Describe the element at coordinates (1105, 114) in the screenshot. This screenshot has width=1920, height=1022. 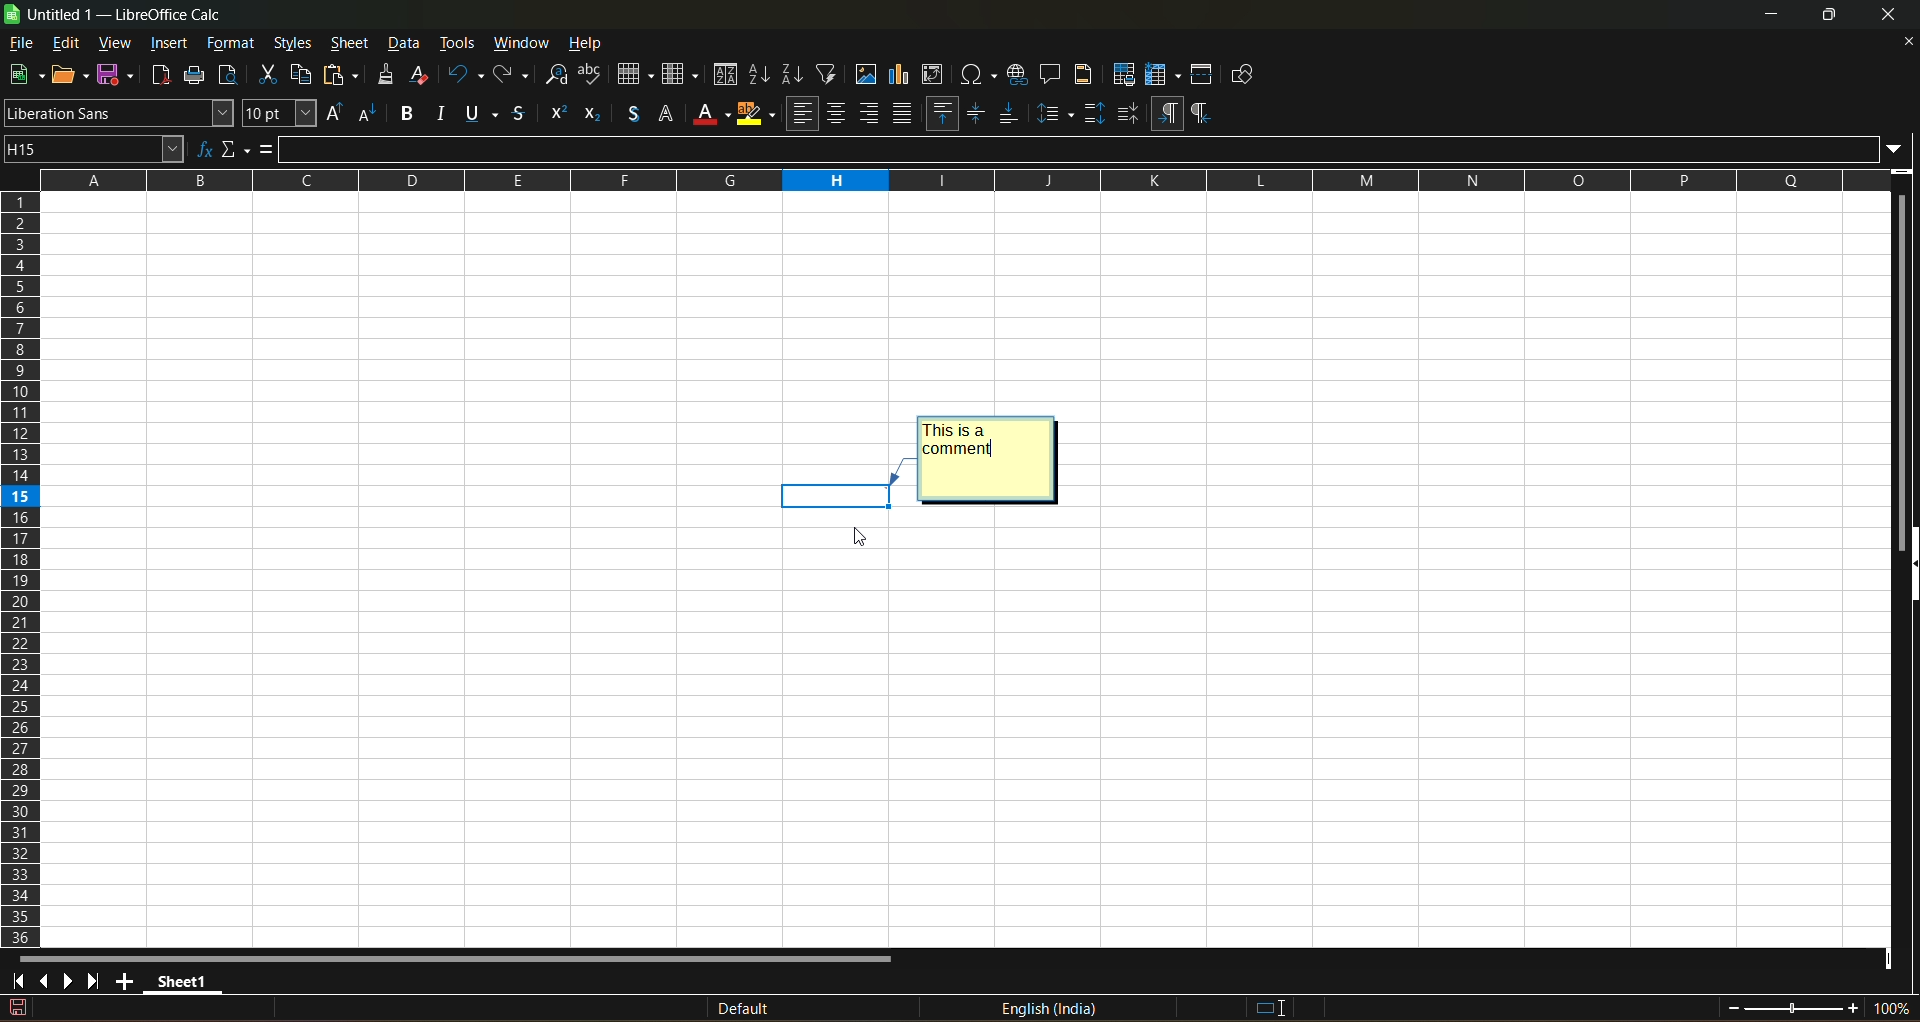
I see `remove decimal place` at that location.